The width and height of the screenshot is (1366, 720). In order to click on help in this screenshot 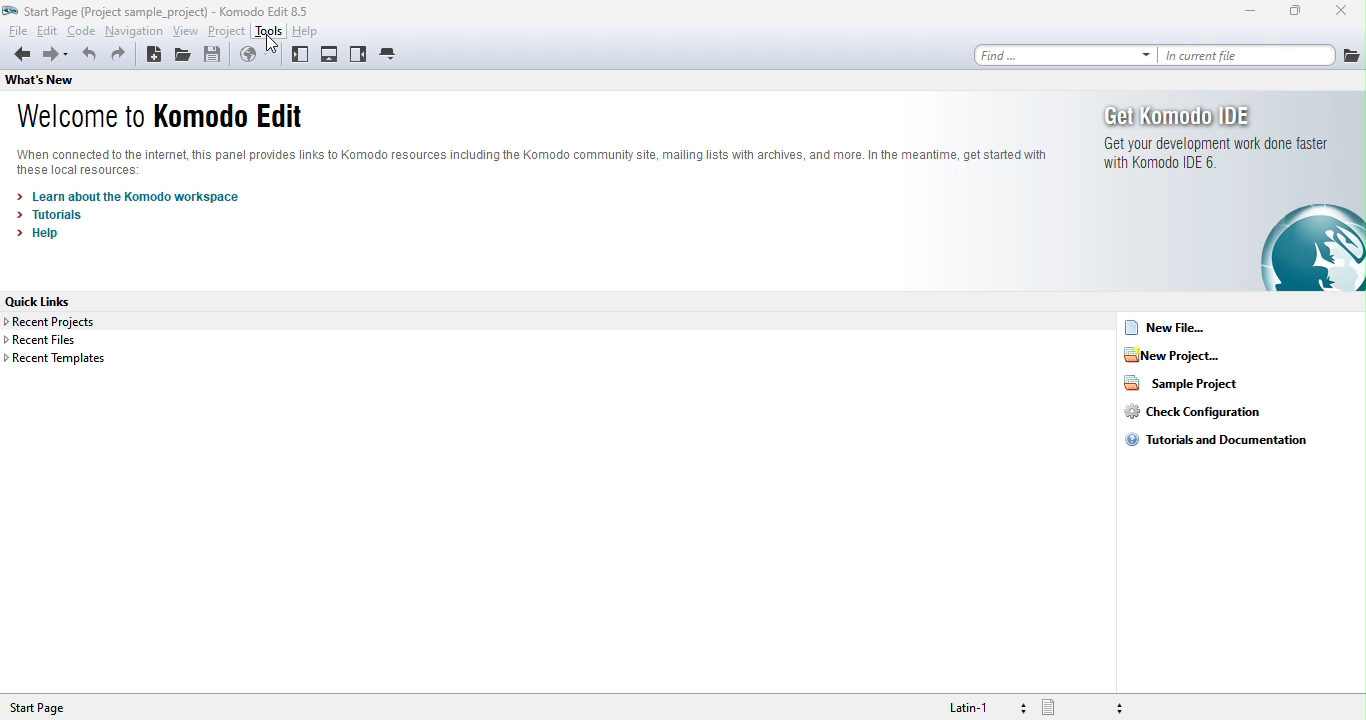, I will do `click(46, 239)`.